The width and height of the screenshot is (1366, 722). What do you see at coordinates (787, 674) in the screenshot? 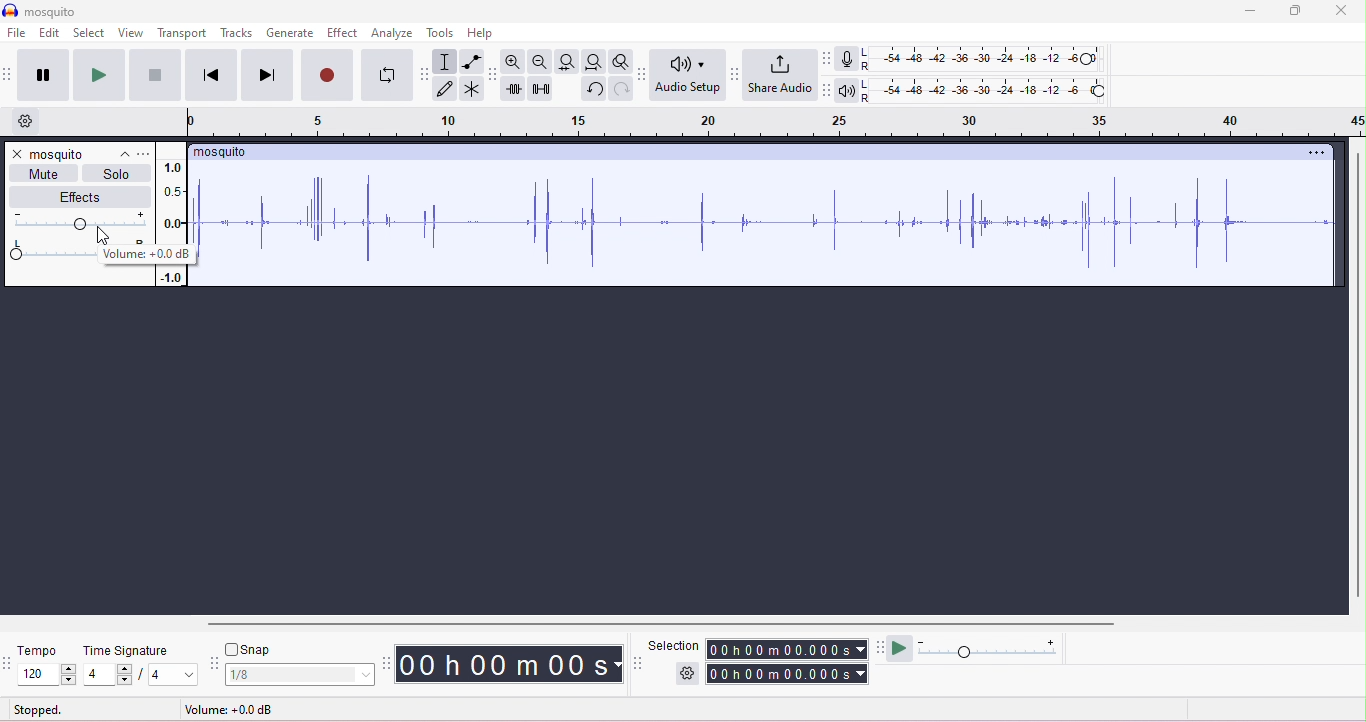
I see `total time` at bounding box center [787, 674].